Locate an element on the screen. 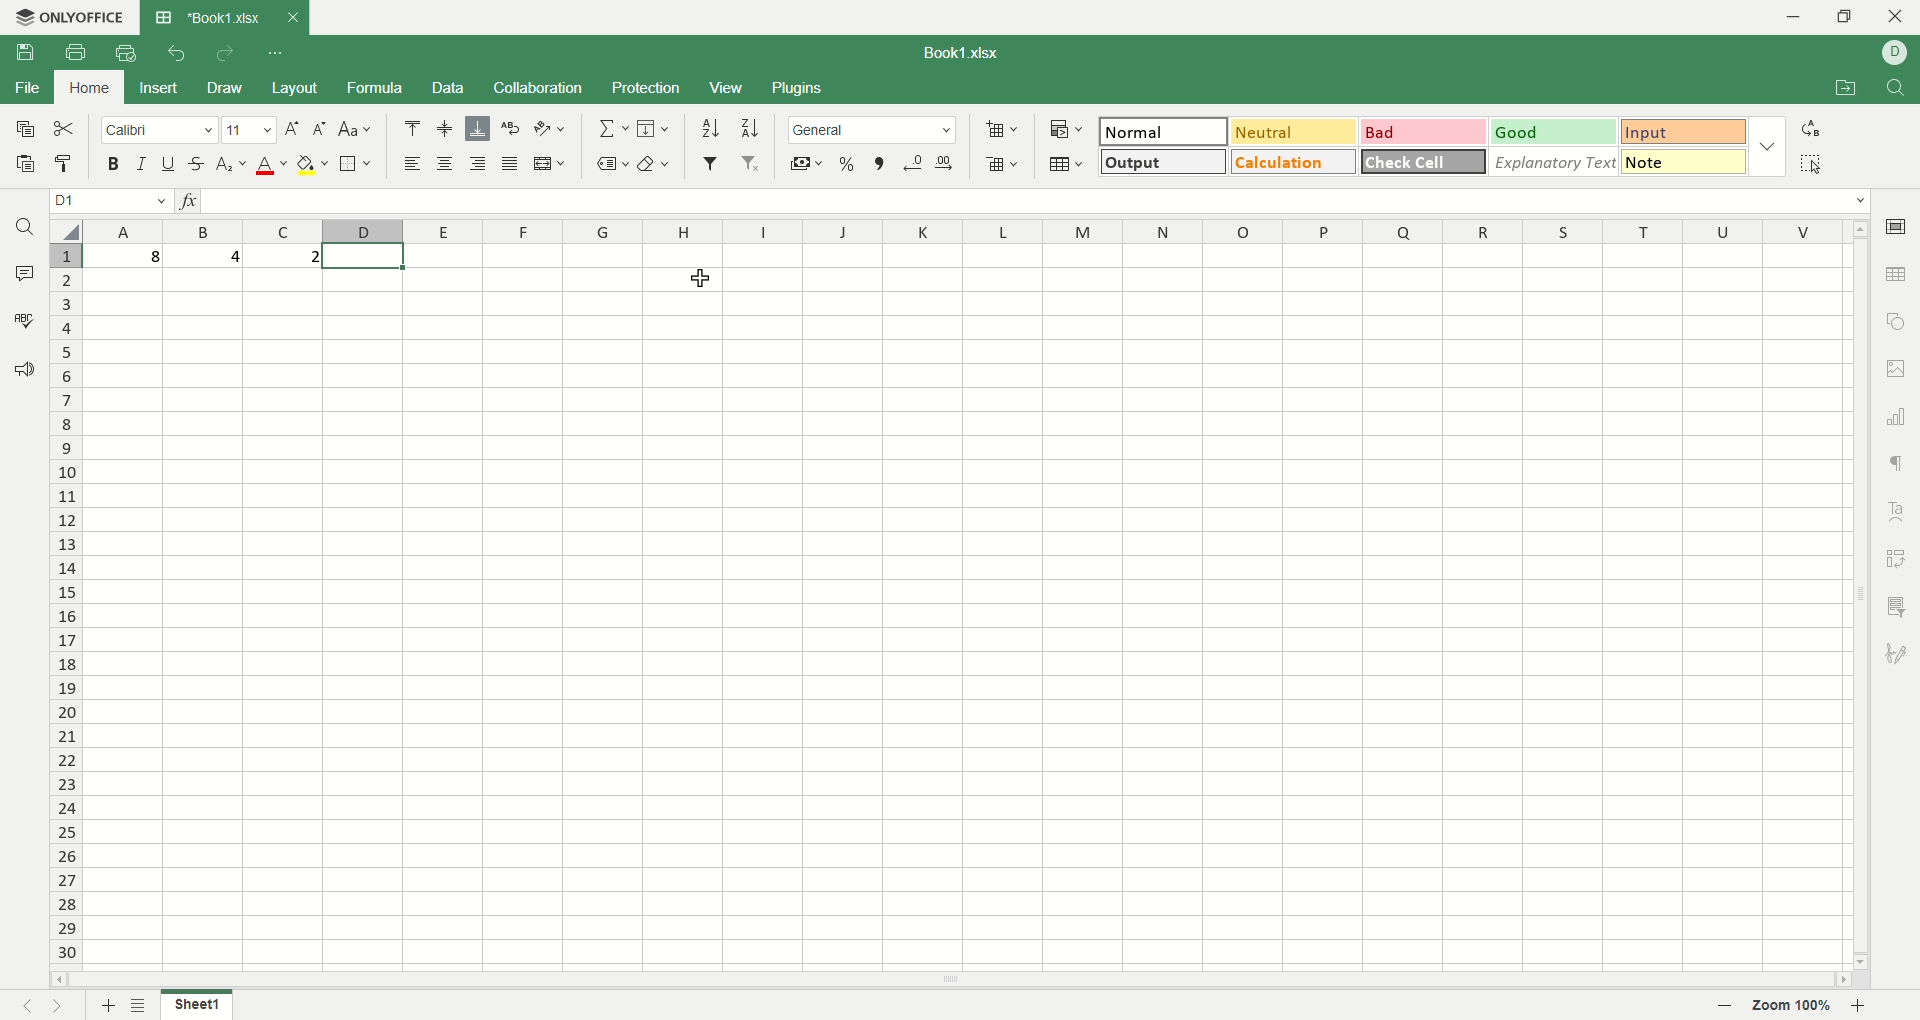  spell check is located at coordinates (23, 318).